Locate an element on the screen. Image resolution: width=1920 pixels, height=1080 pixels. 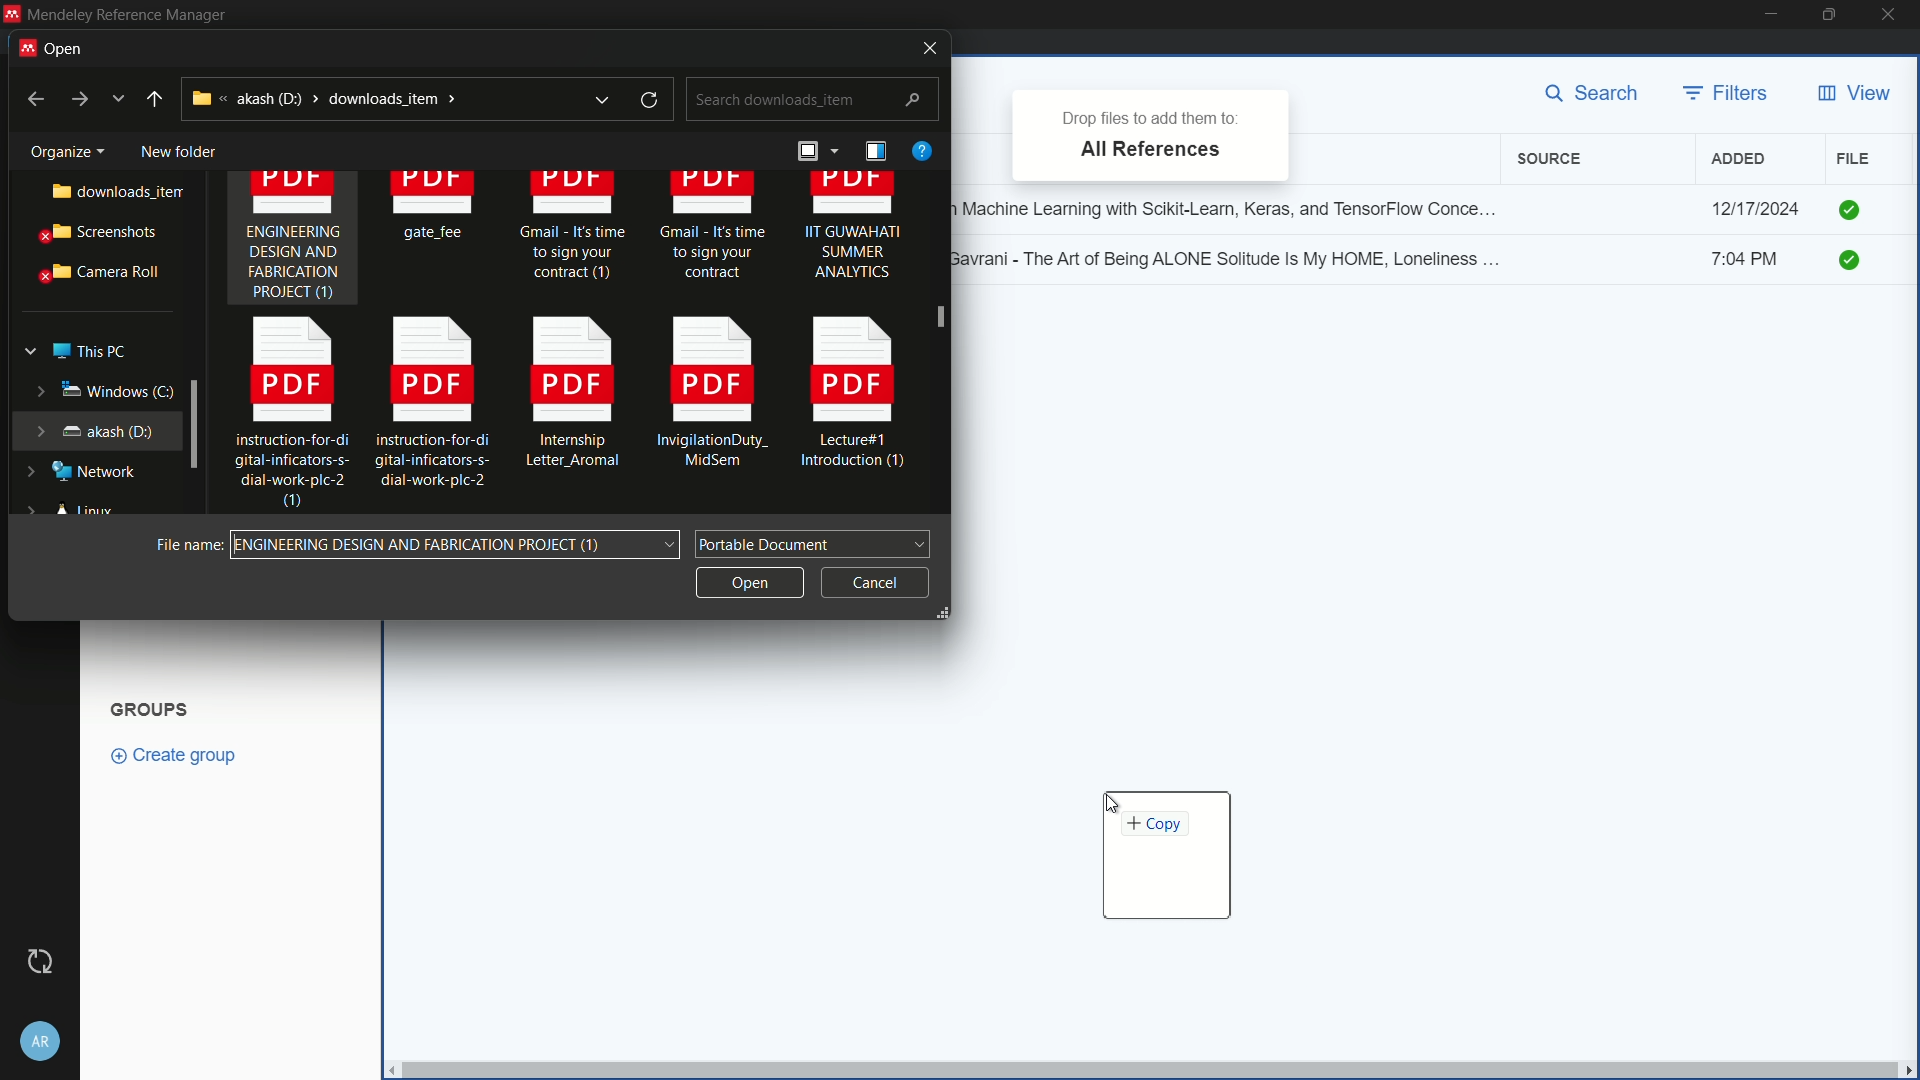
scroll left is located at coordinates (388, 1070).